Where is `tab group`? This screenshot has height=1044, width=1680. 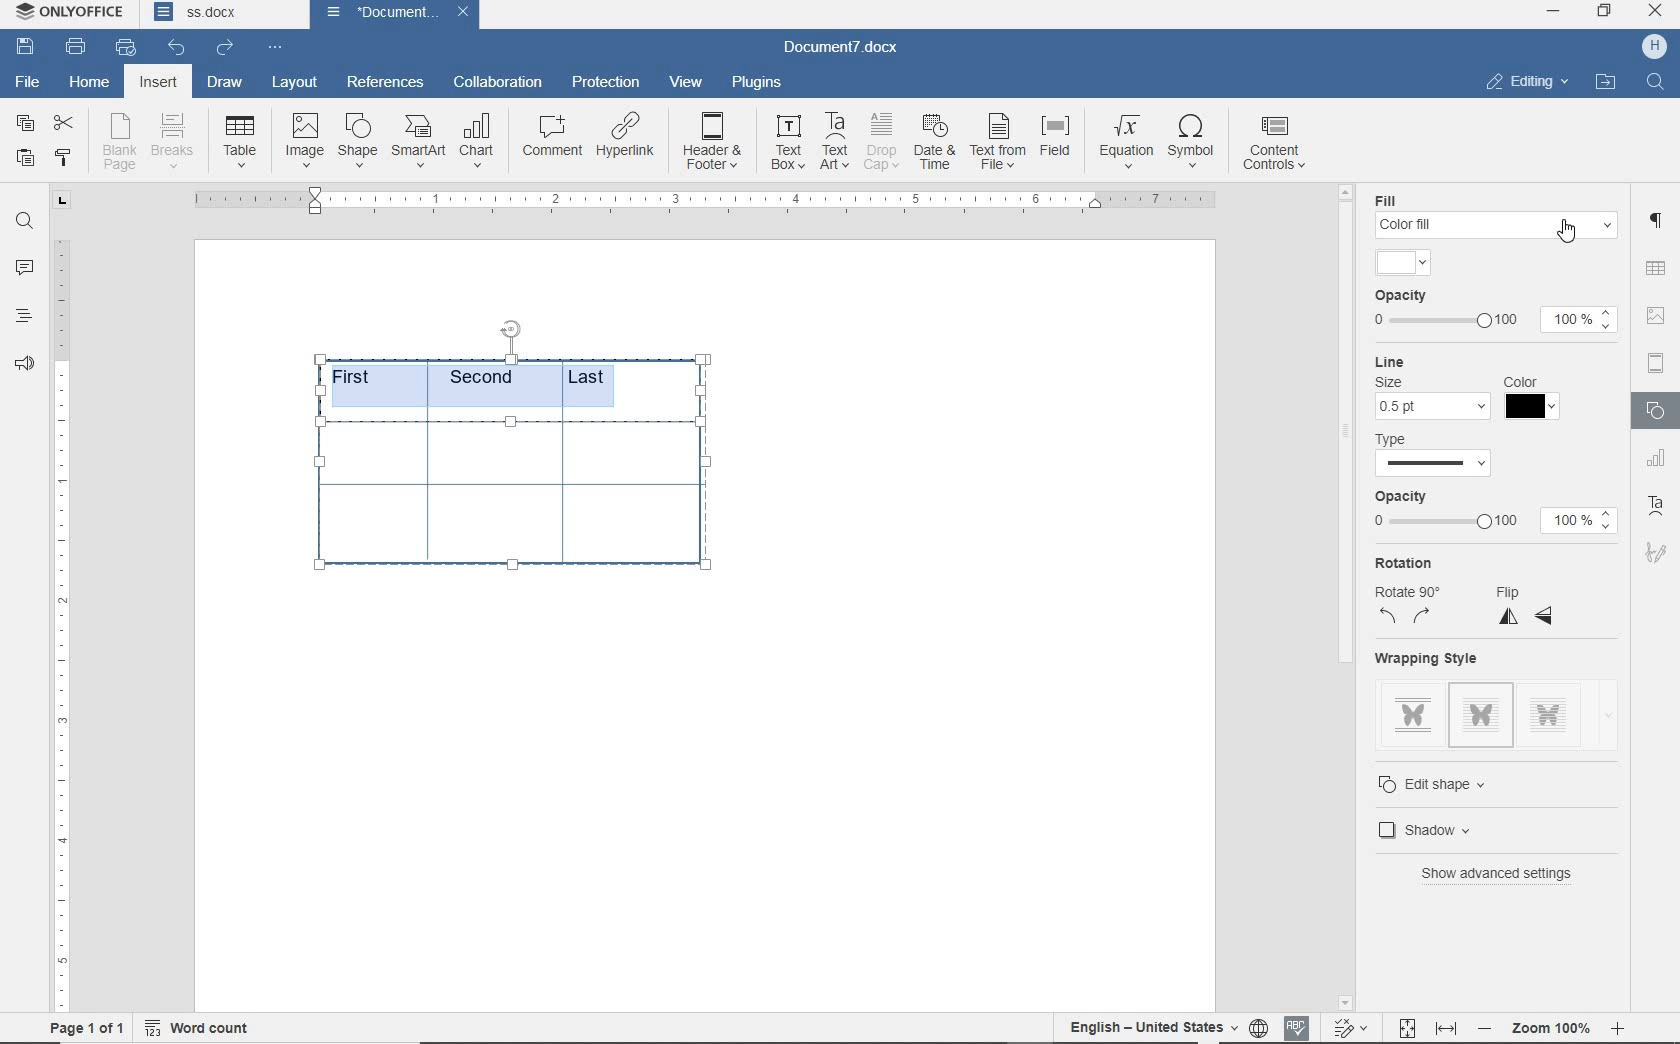
tab group is located at coordinates (59, 201).